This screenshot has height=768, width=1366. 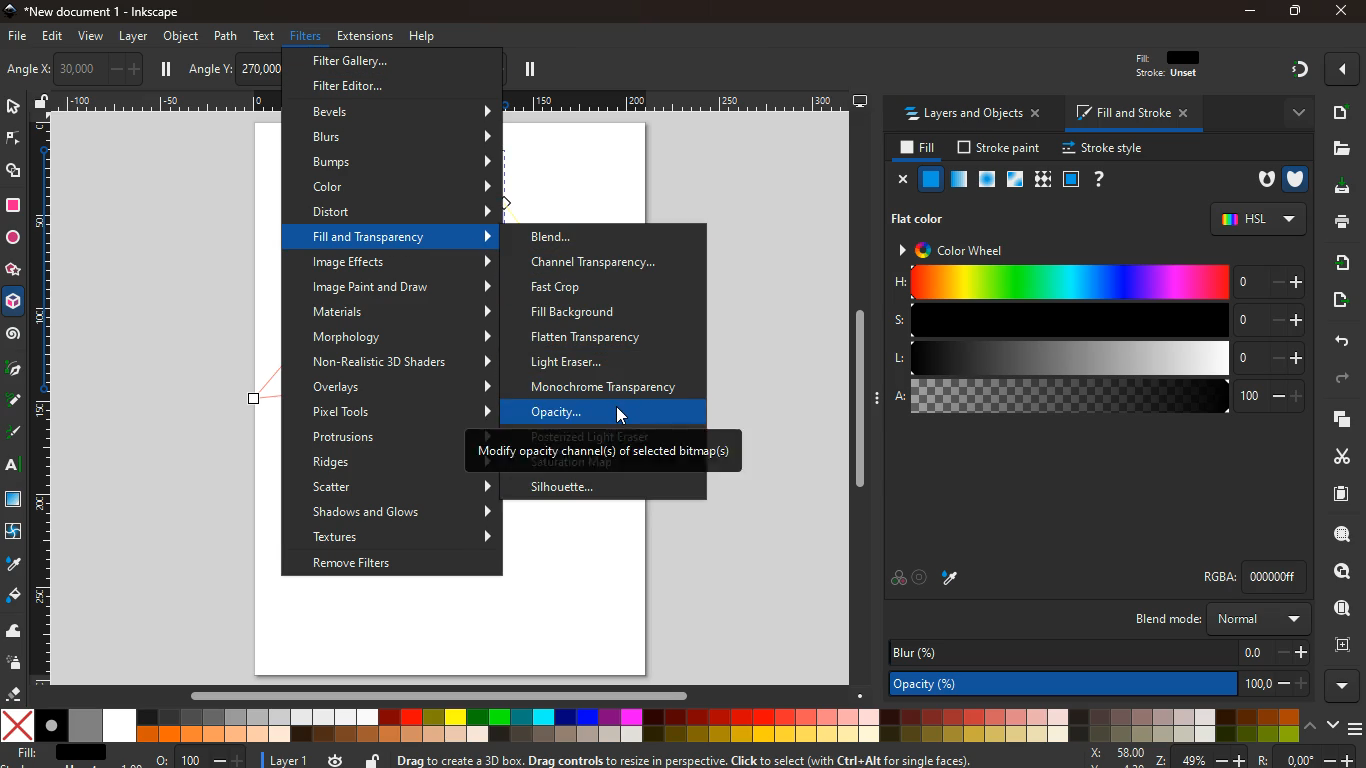 I want to click on ice, so click(x=984, y=179).